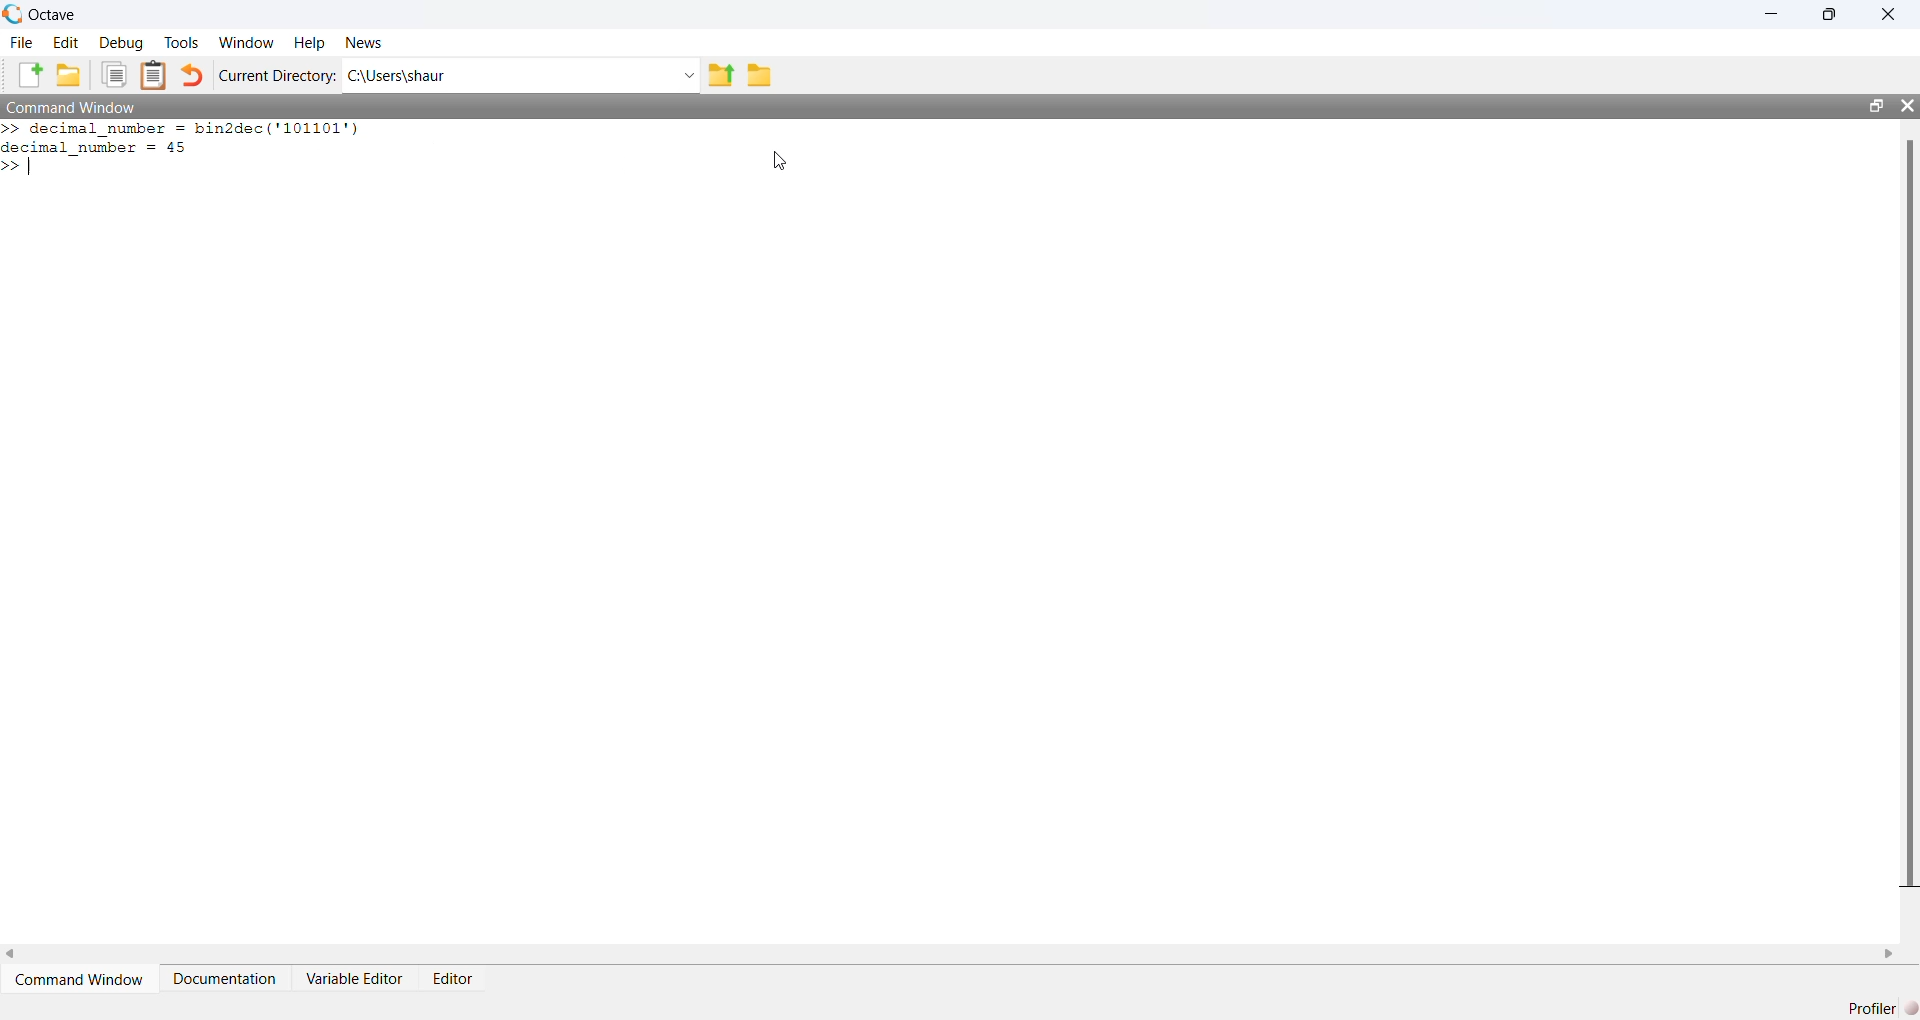  Describe the element at coordinates (759, 76) in the screenshot. I see `folder` at that location.